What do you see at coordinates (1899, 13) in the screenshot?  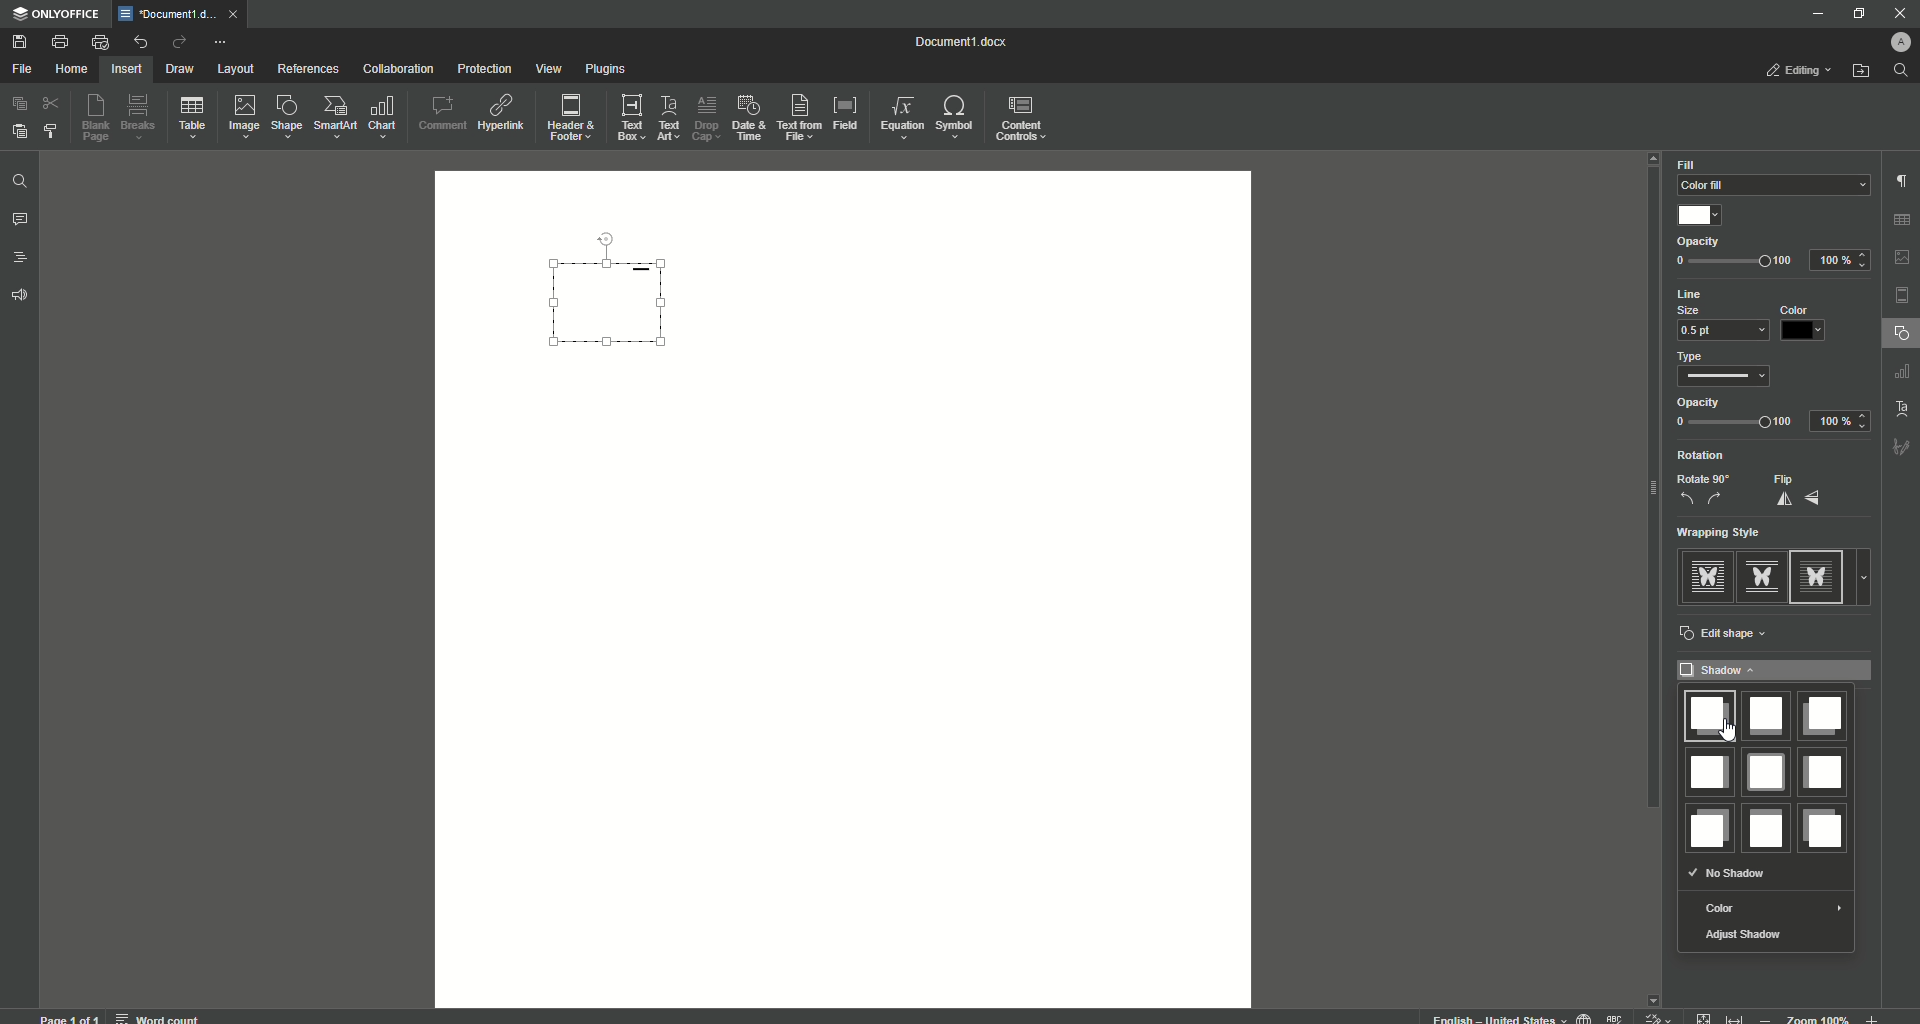 I see `Close` at bounding box center [1899, 13].